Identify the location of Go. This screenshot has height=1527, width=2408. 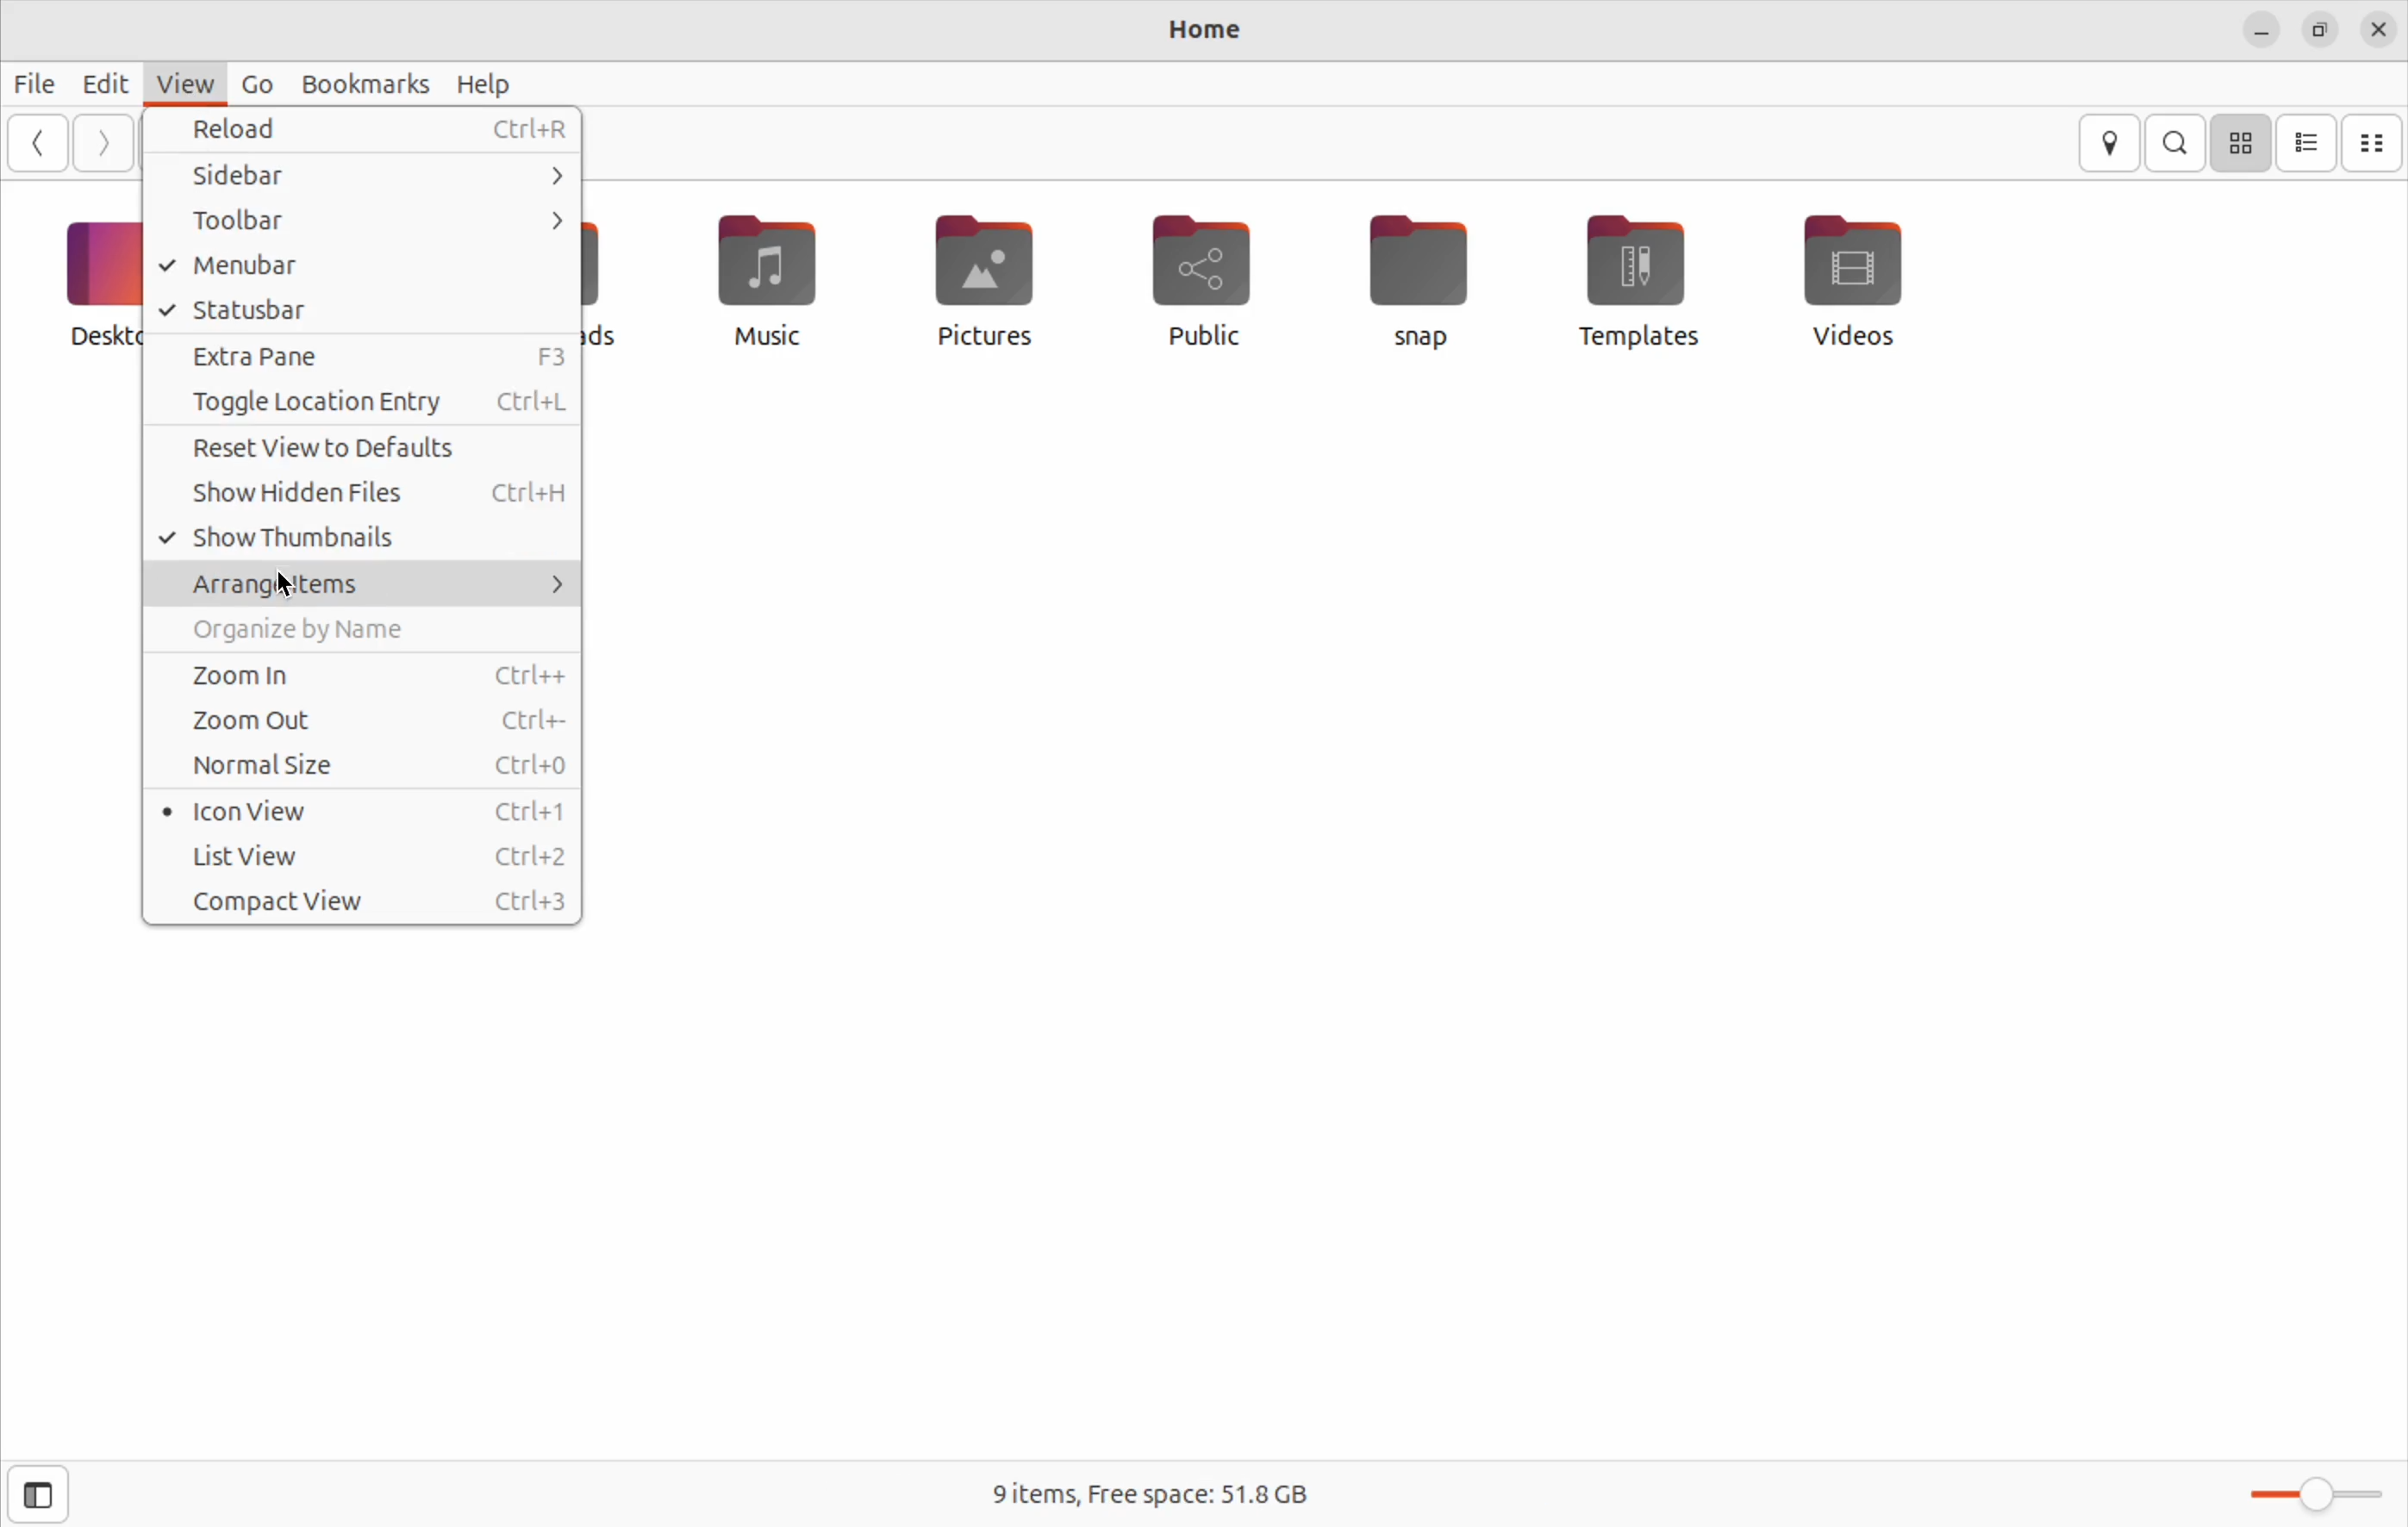
(255, 83).